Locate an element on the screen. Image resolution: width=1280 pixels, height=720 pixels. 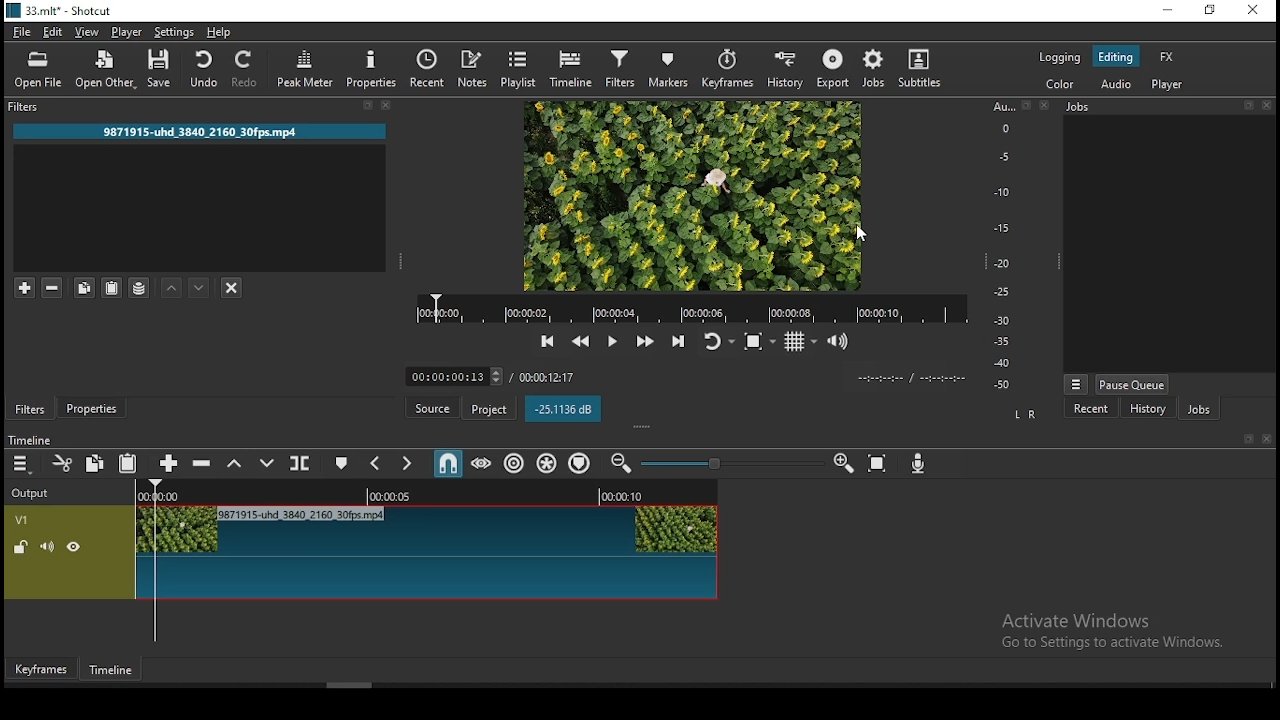
scale is located at coordinates (1003, 247).